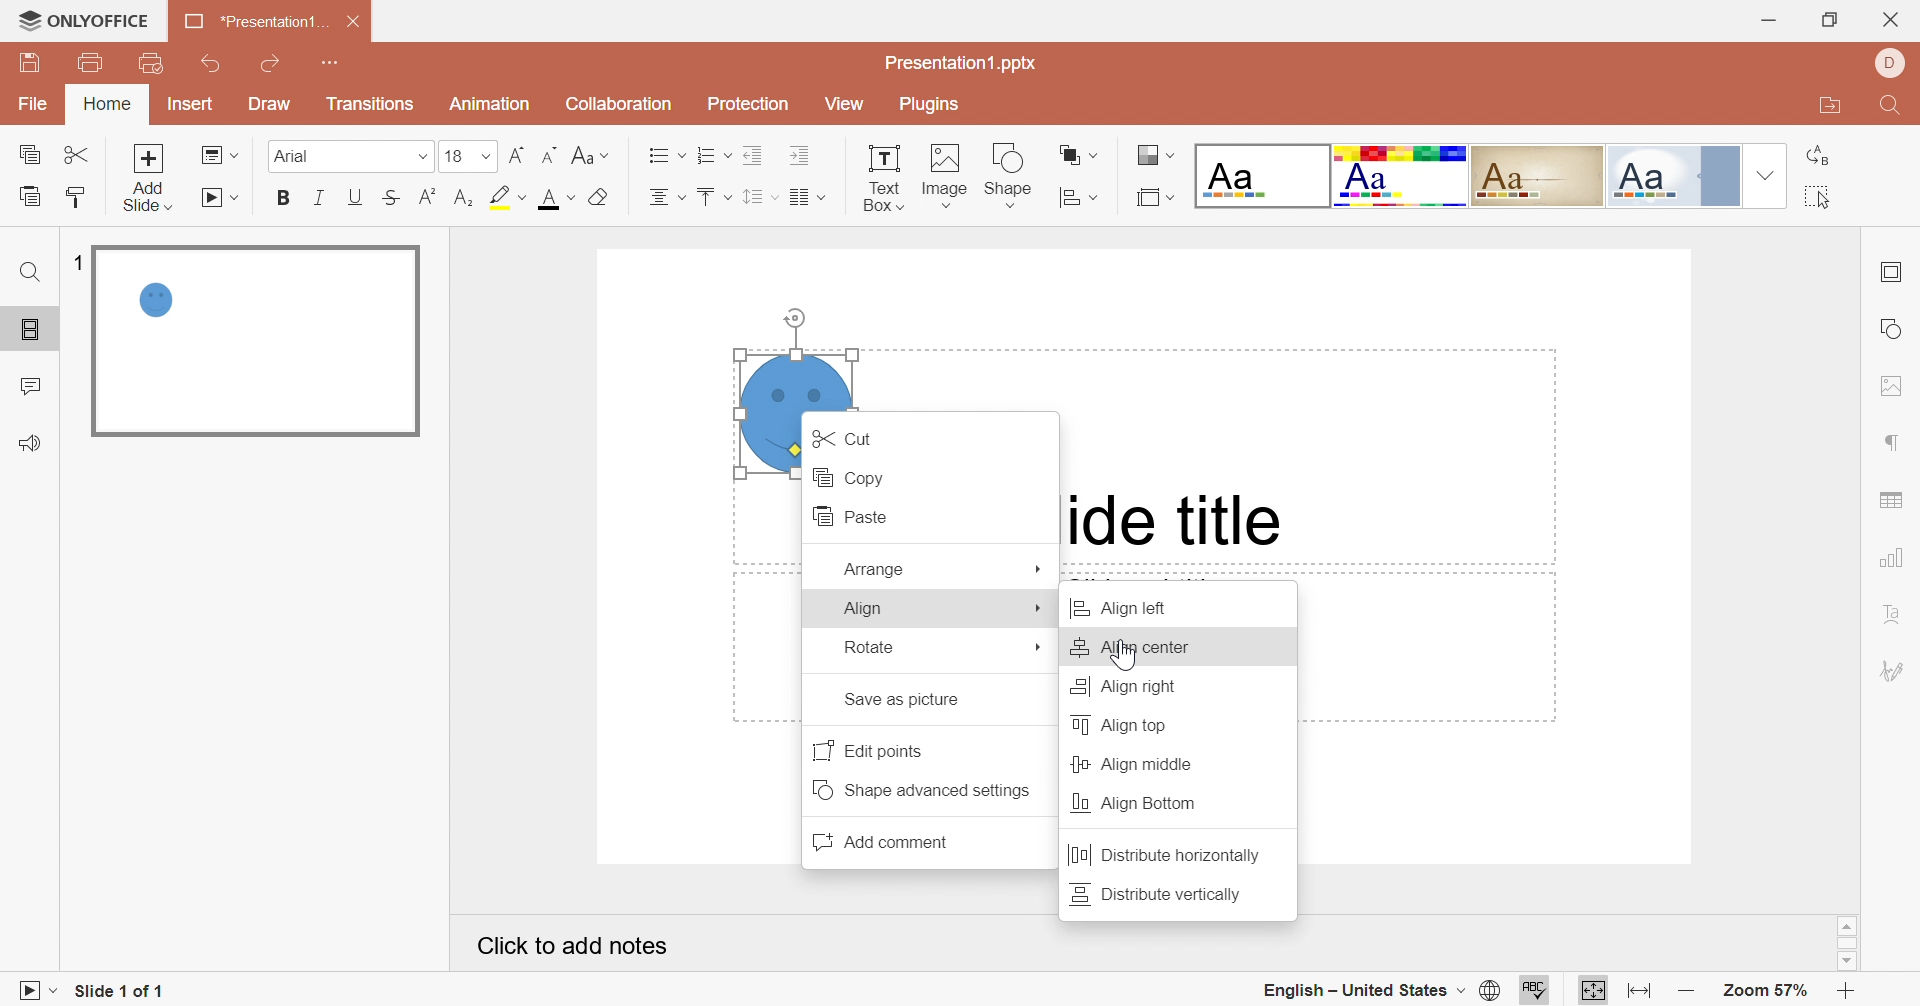 The width and height of the screenshot is (1920, 1006). What do you see at coordinates (1819, 200) in the screenshot?
I see `Select all` at bounding box center [1819, 200].